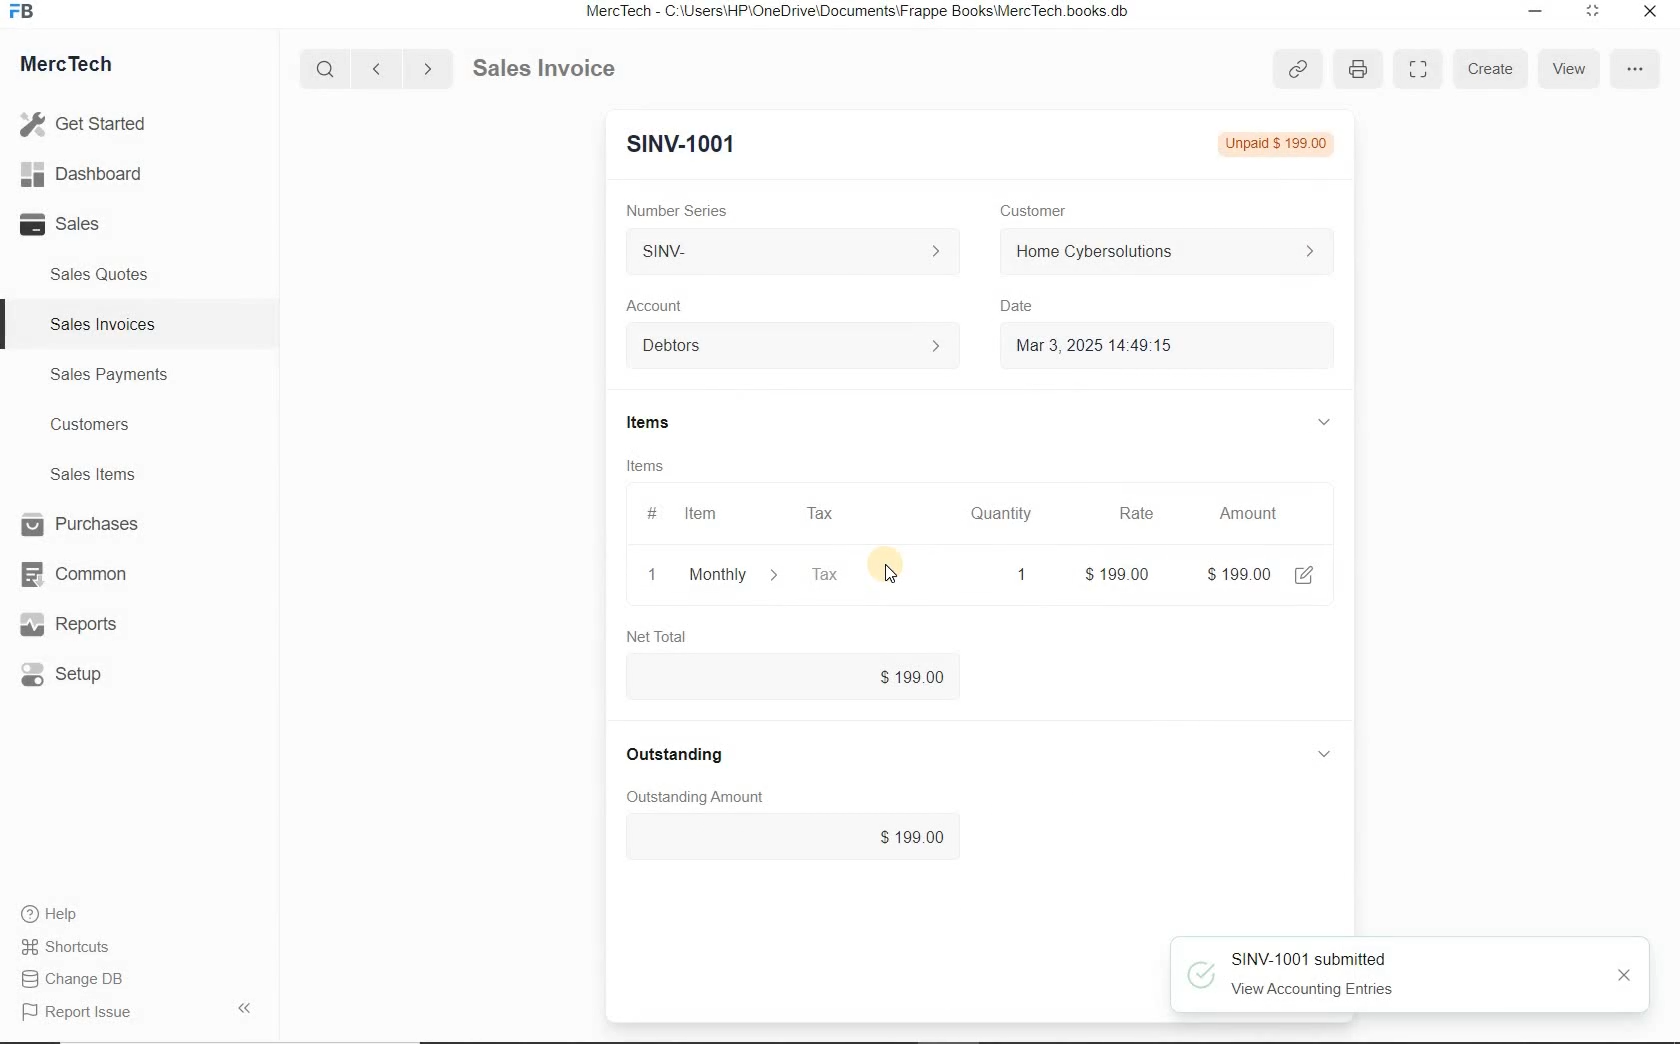 This screenshot has width=1680, height=1044. Describe the element at coordinates (711, 575) in the screenshot. I see `Monthly` at that location.